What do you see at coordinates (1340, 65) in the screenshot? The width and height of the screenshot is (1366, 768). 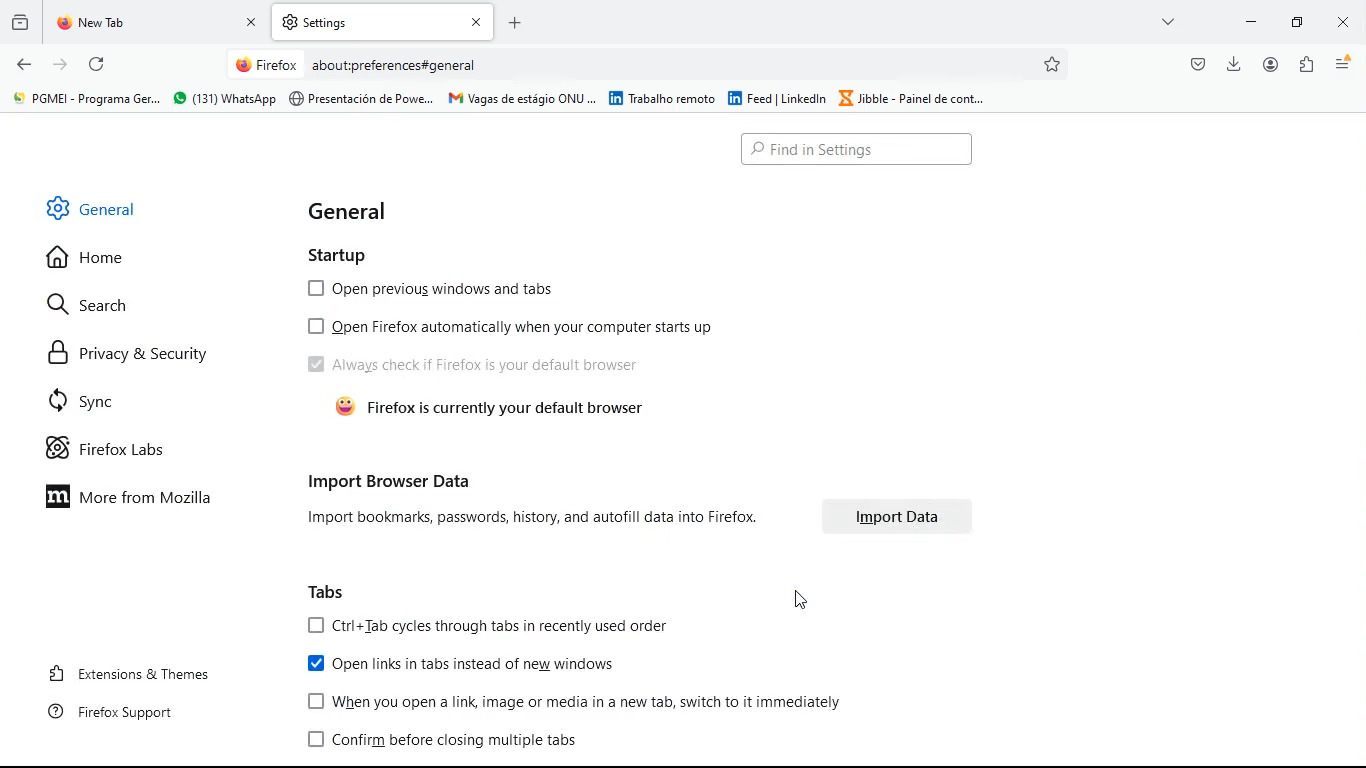 I see `menu` at bounding box center [1340, 65].